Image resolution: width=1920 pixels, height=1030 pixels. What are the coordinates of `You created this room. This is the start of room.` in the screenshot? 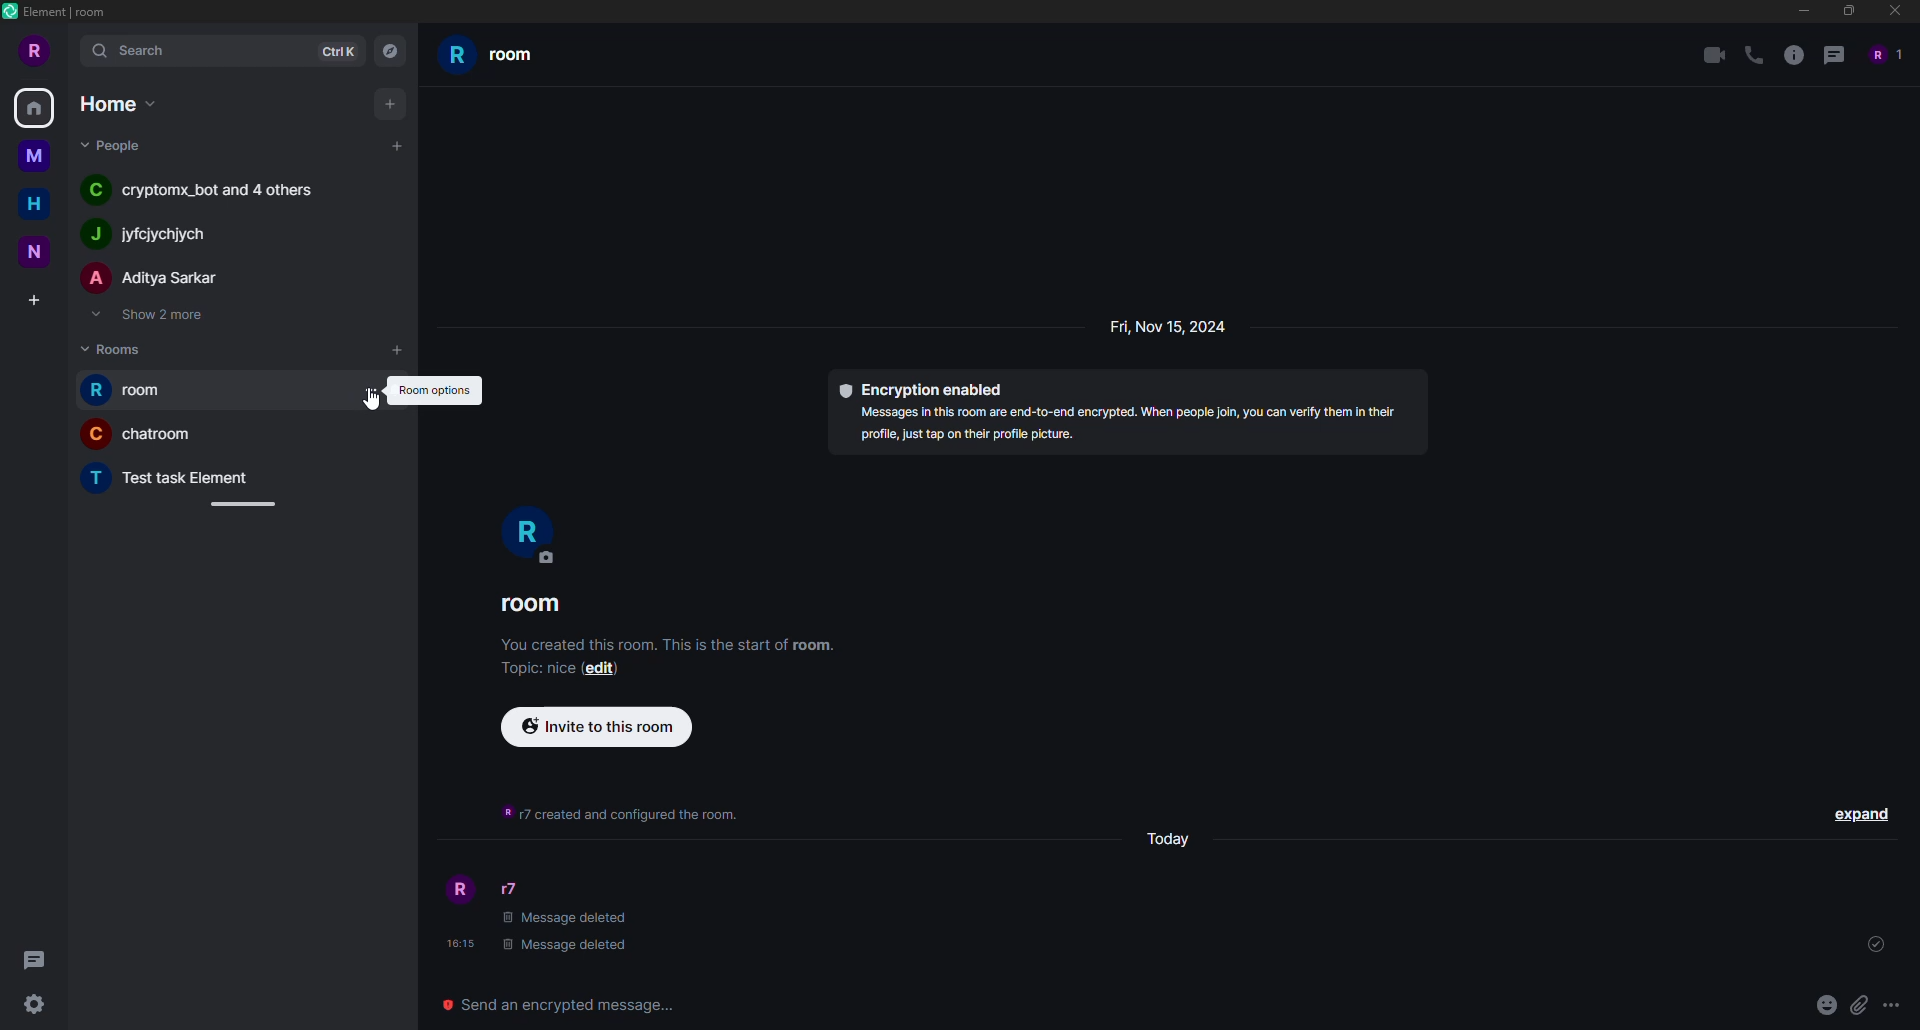 It's located at (659, 649).